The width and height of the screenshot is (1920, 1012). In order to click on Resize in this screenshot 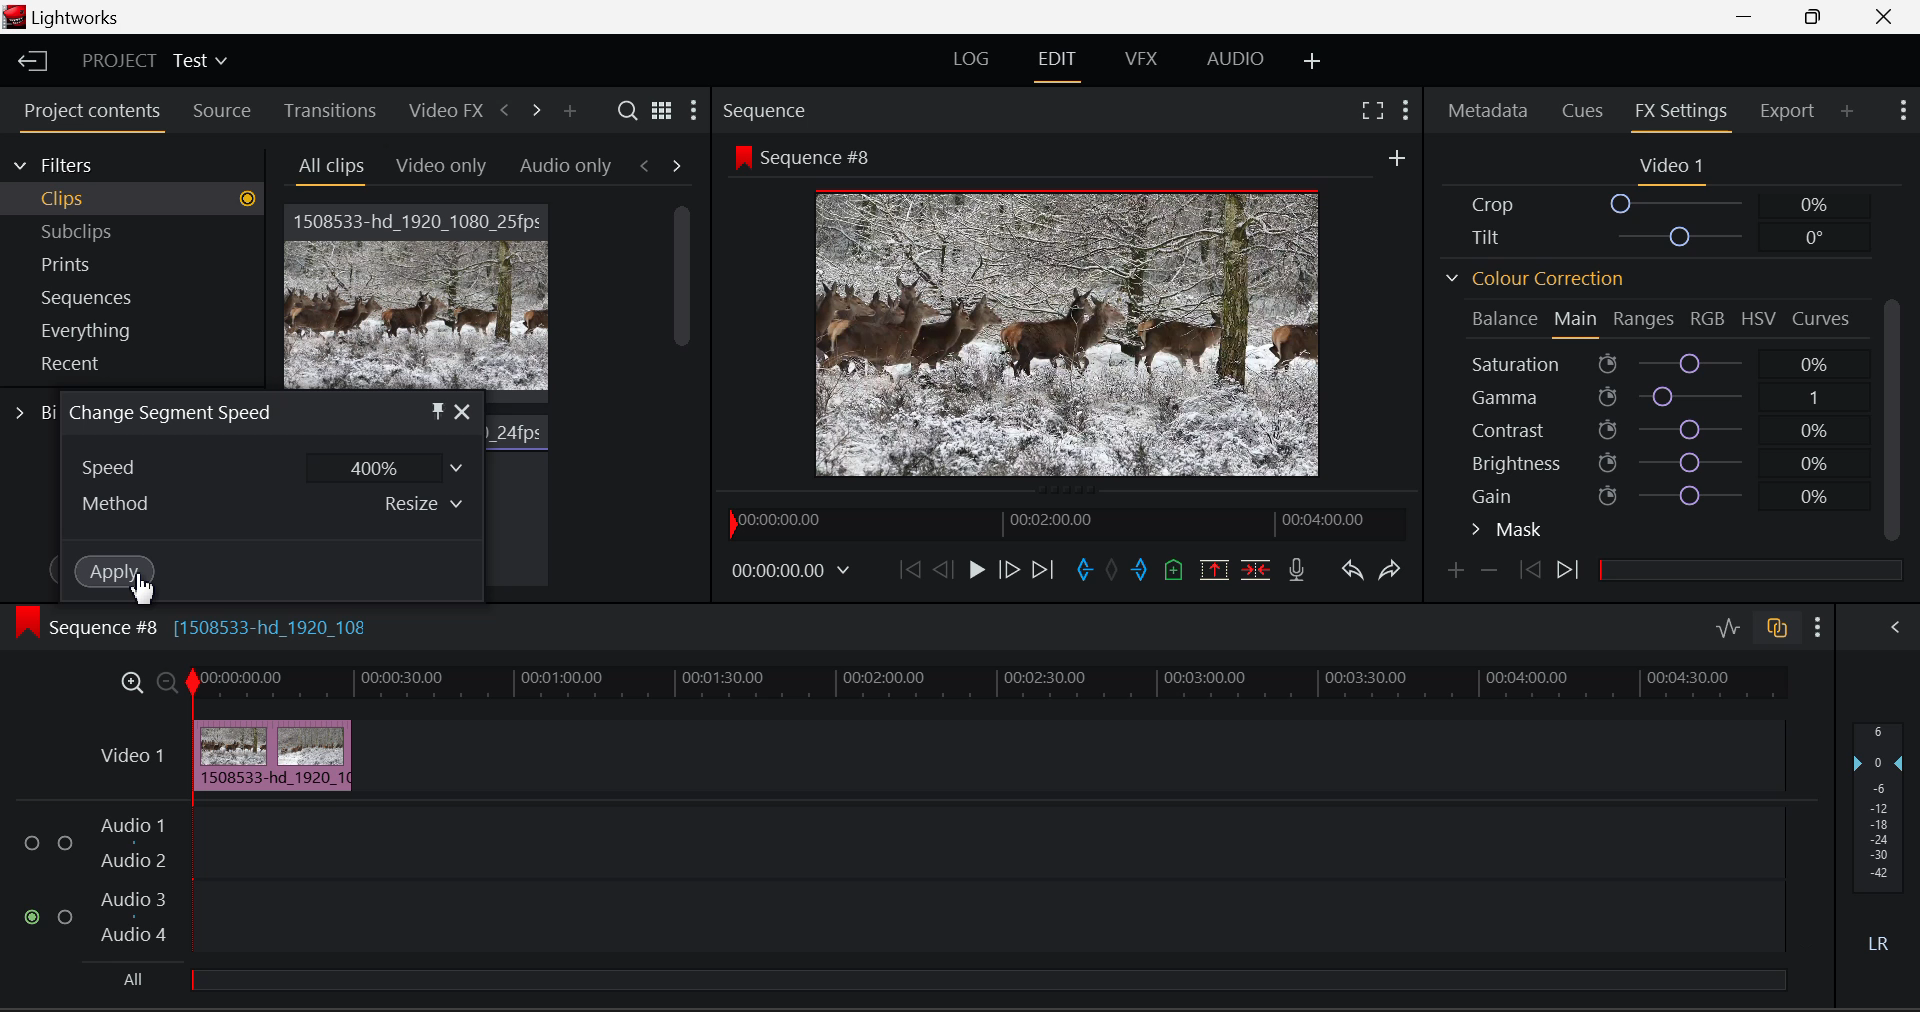, I will do `click(425, 502)`.